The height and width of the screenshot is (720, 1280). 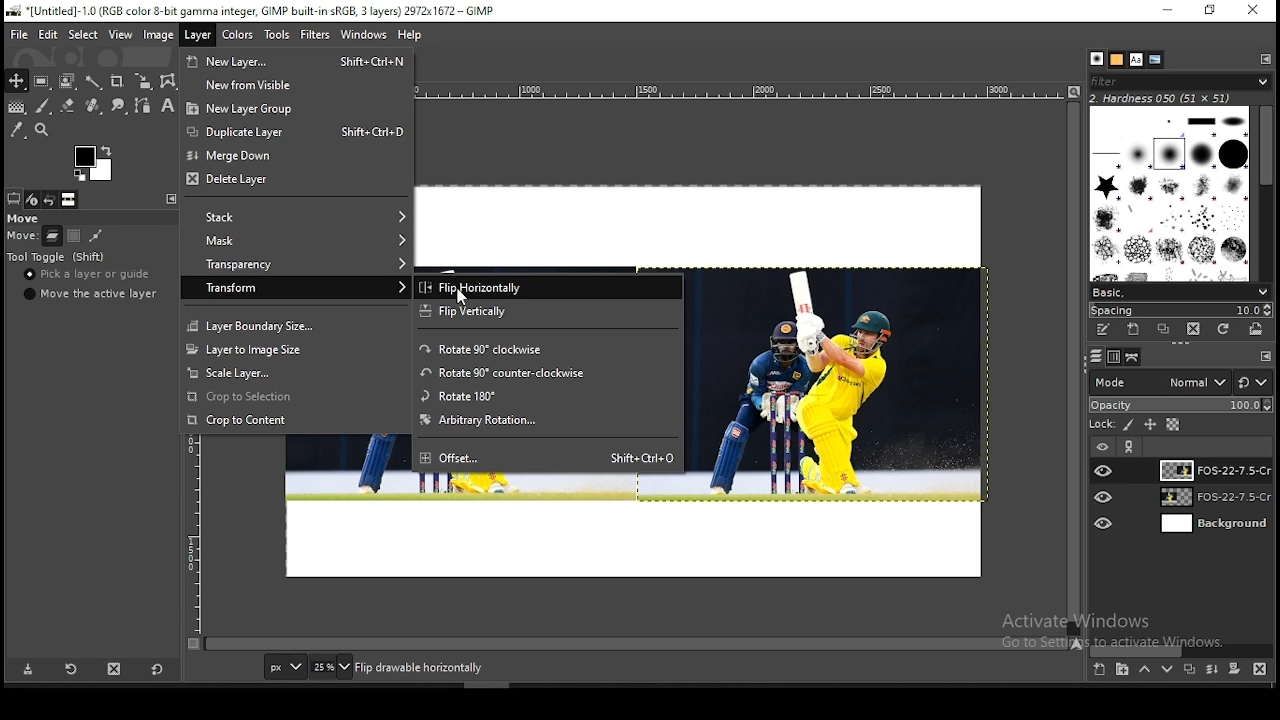 I want to click on brush tool, so click(x=43, y=106).